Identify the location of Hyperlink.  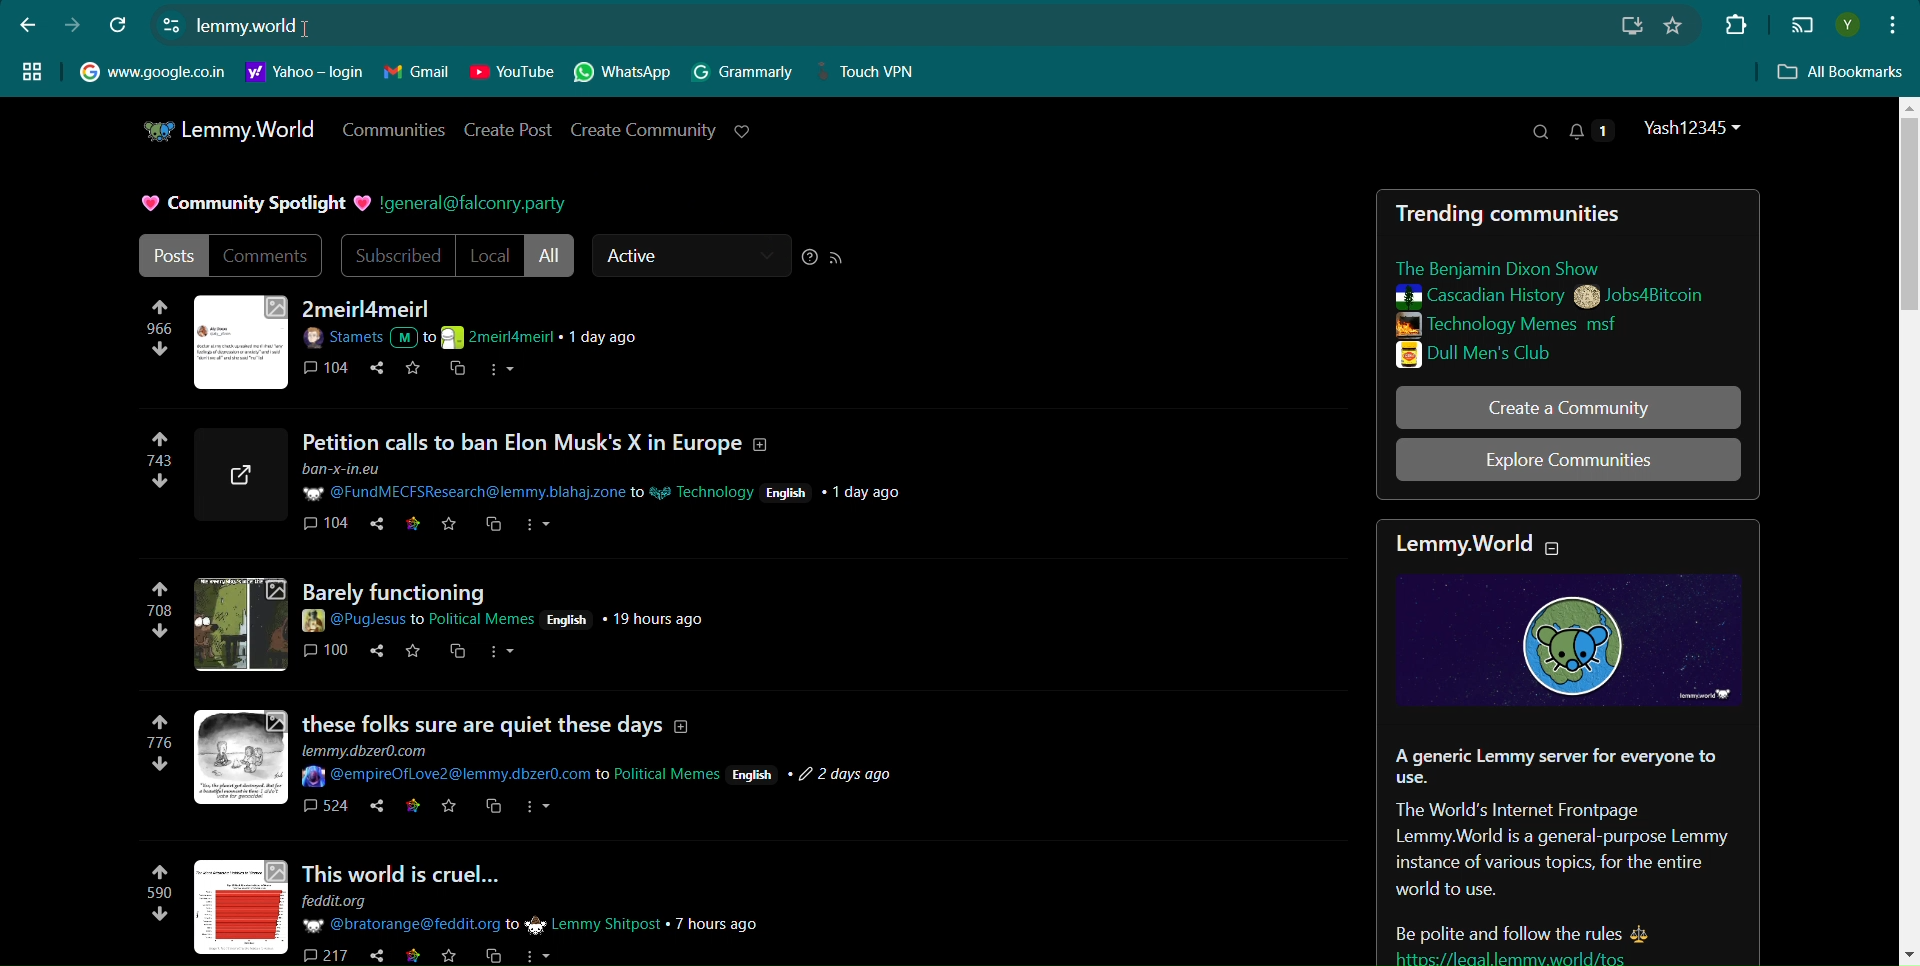
(247, 27).